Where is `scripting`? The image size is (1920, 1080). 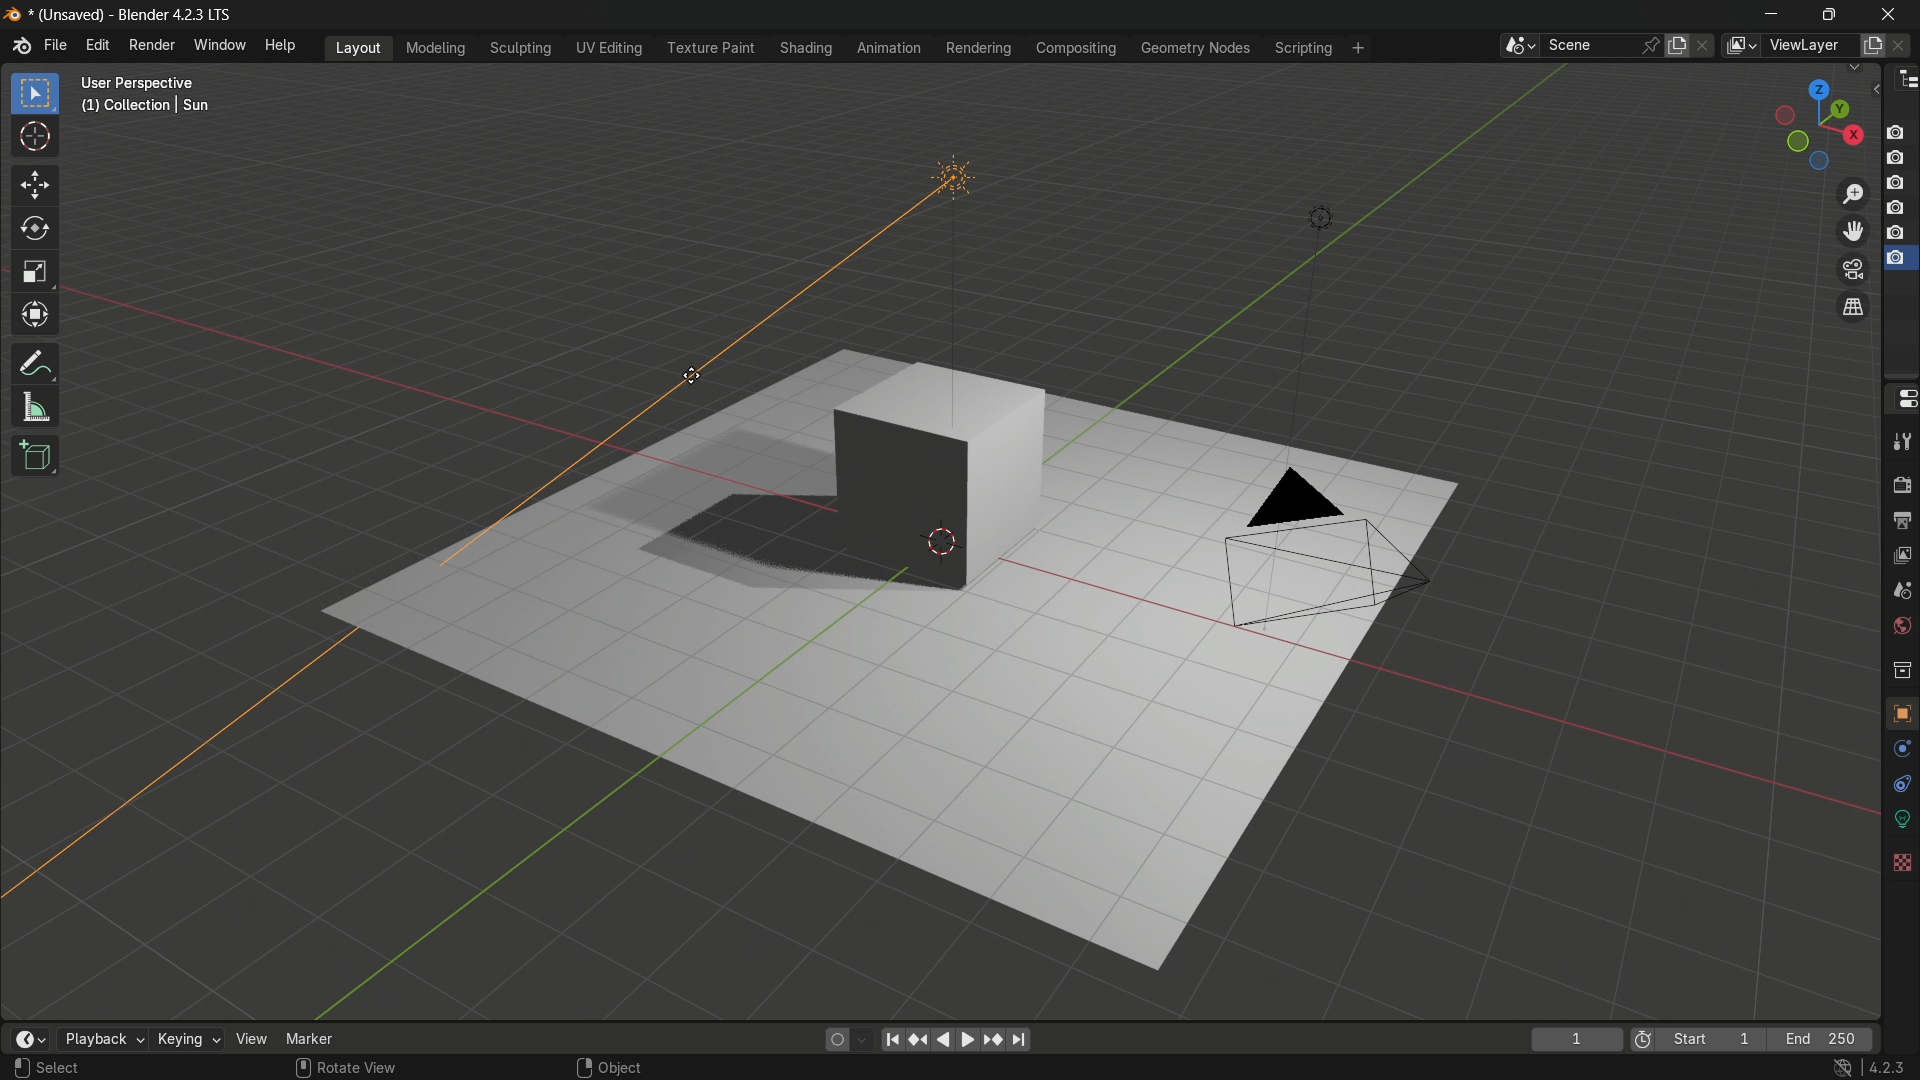 scripting is located at coordinates (1303, 47).